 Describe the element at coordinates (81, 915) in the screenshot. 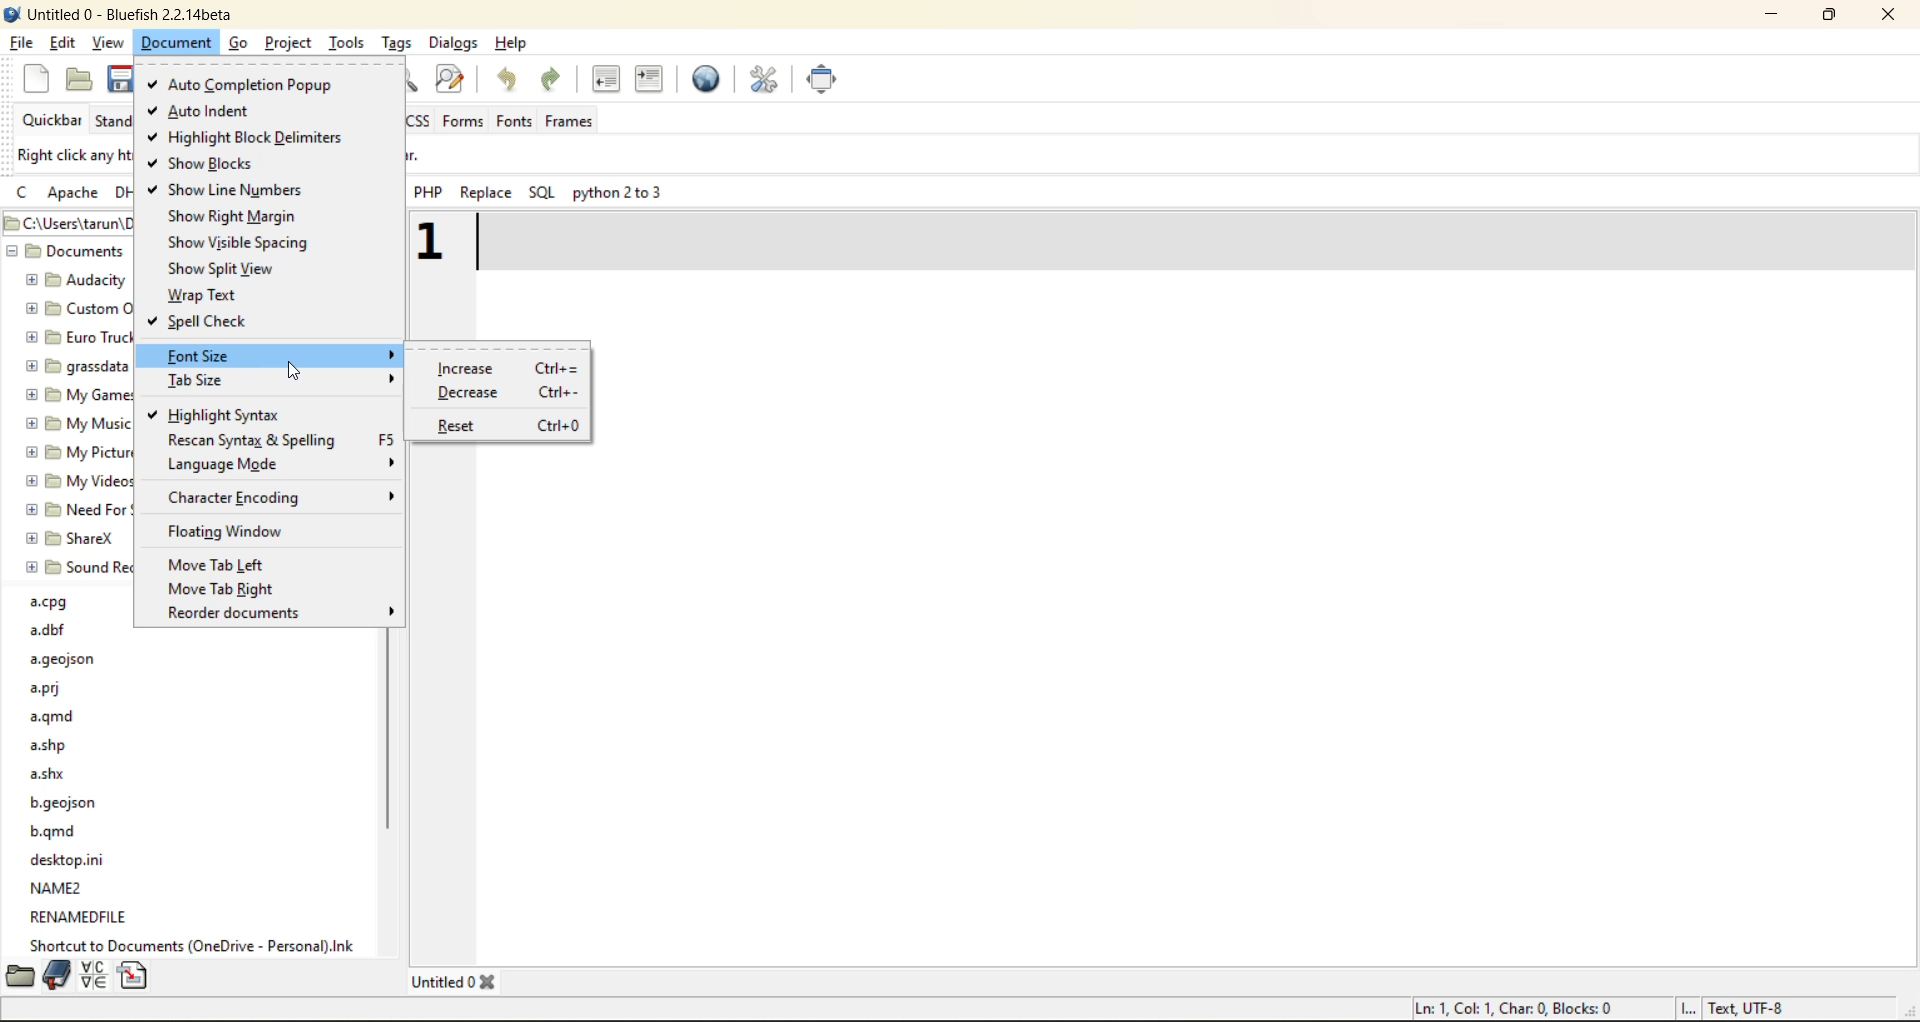

I see `renamedfile` at that location.